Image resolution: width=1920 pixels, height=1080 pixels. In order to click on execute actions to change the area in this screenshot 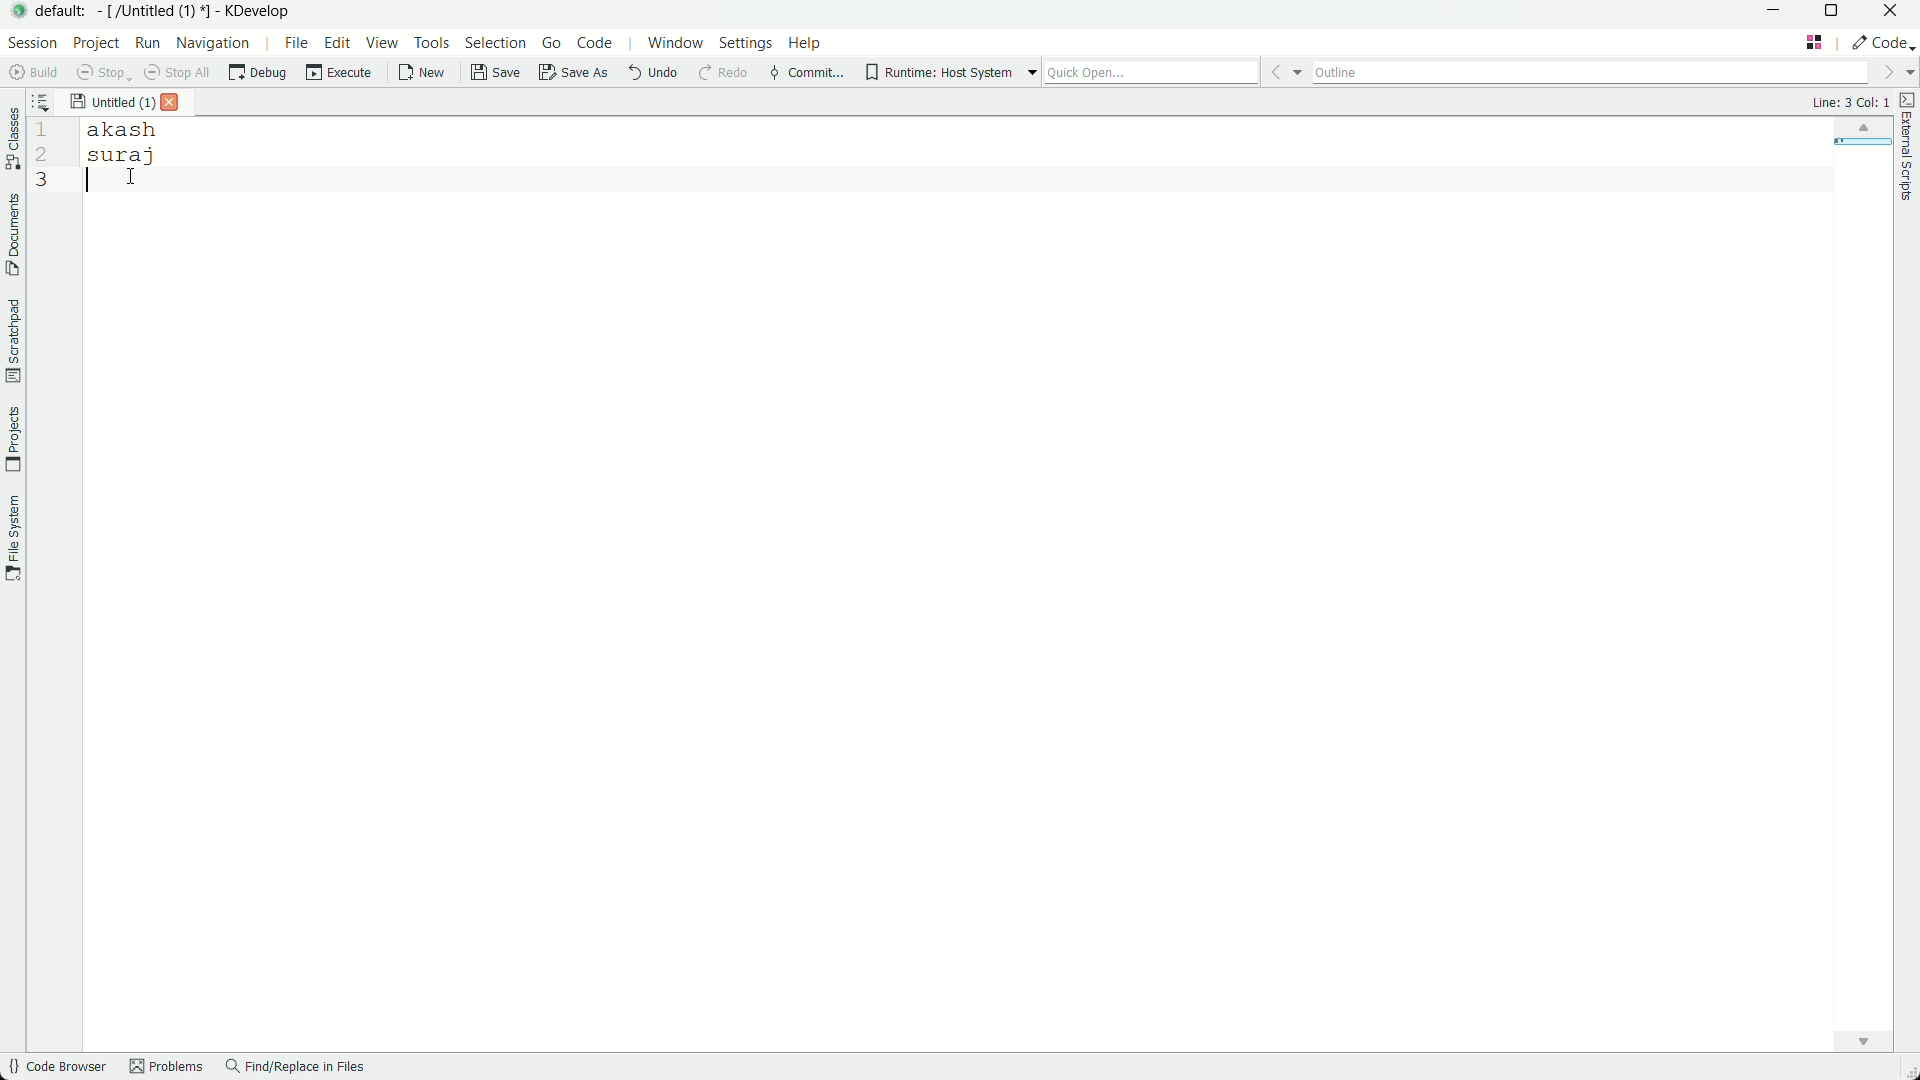, I will do `click(1883, 42)`.